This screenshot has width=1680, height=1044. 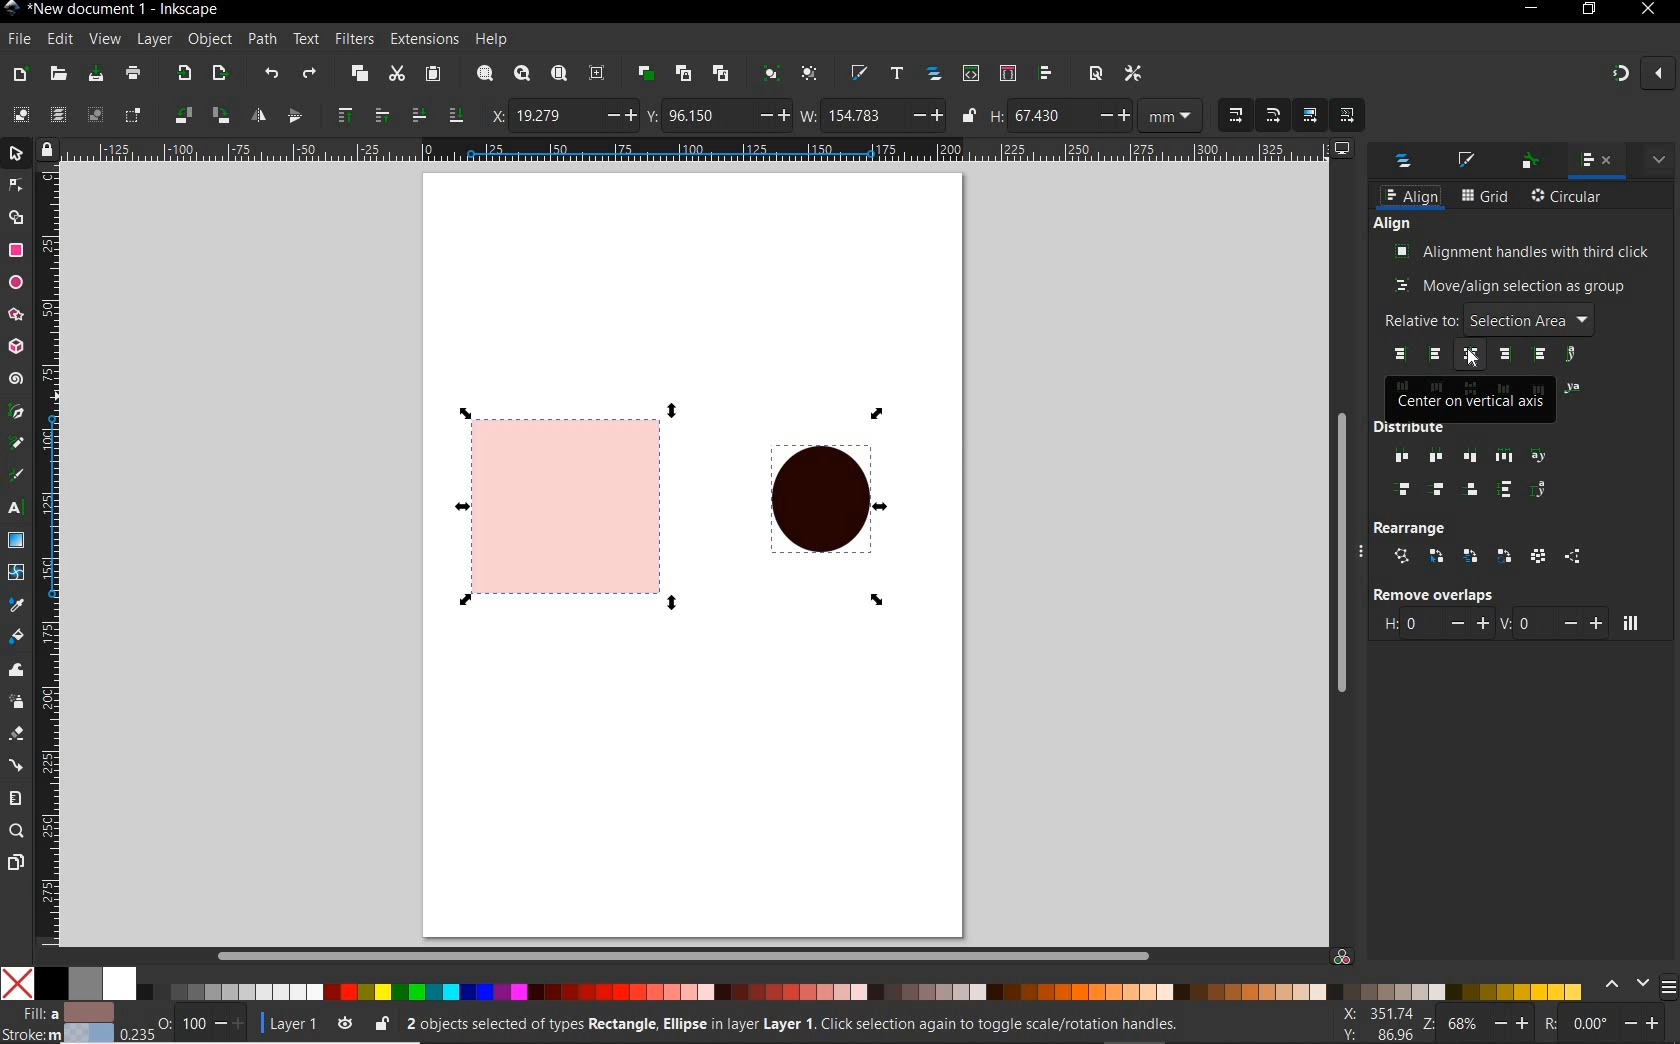 What do you see at coordinates (15, 735) in the screenshot?
I see `eraser tool` at bounding box center [15, 735].